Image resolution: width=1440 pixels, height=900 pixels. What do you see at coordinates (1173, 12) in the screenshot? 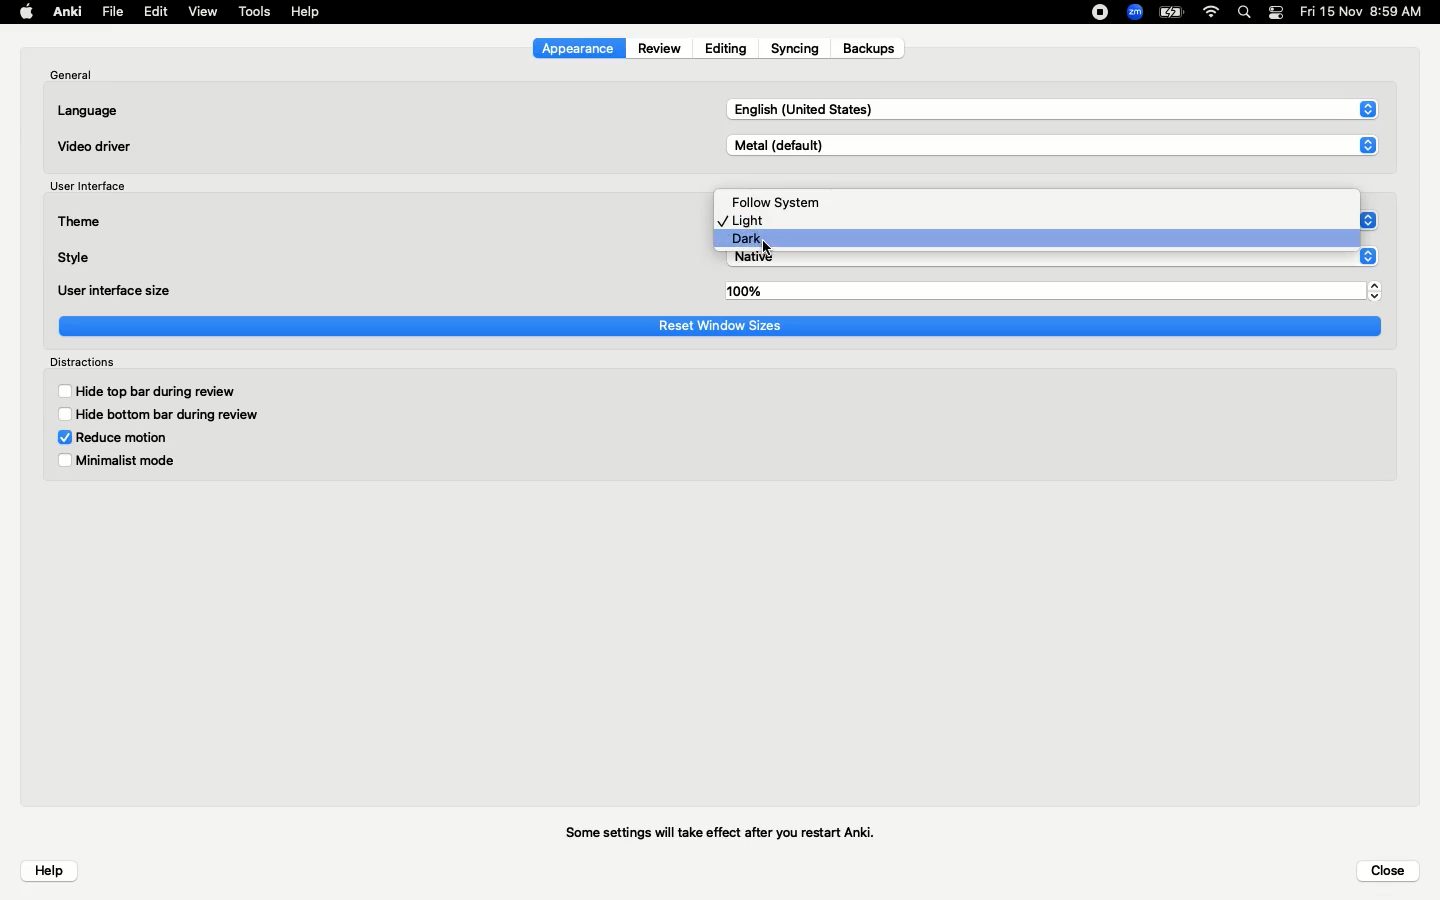
I see `Charge` at bounding box center [1173, 12].